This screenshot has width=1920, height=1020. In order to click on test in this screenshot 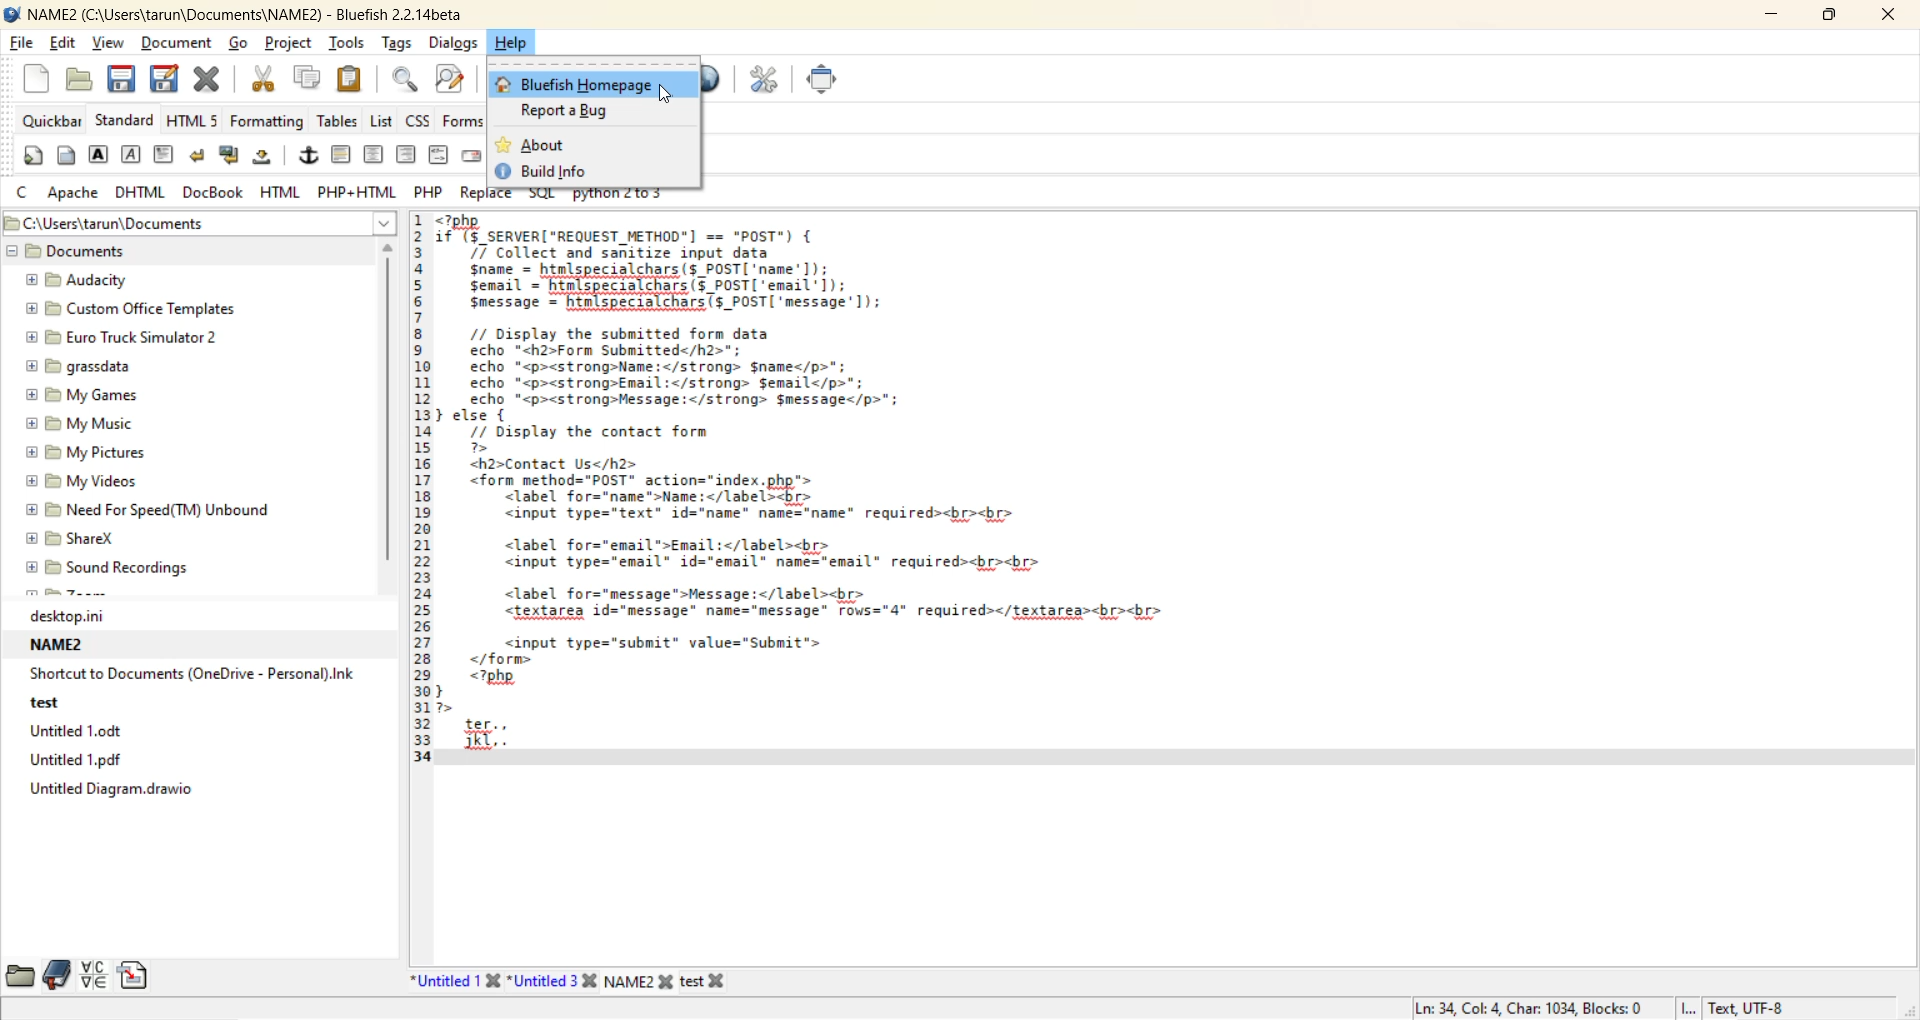, I will do `click(710, 978)`.